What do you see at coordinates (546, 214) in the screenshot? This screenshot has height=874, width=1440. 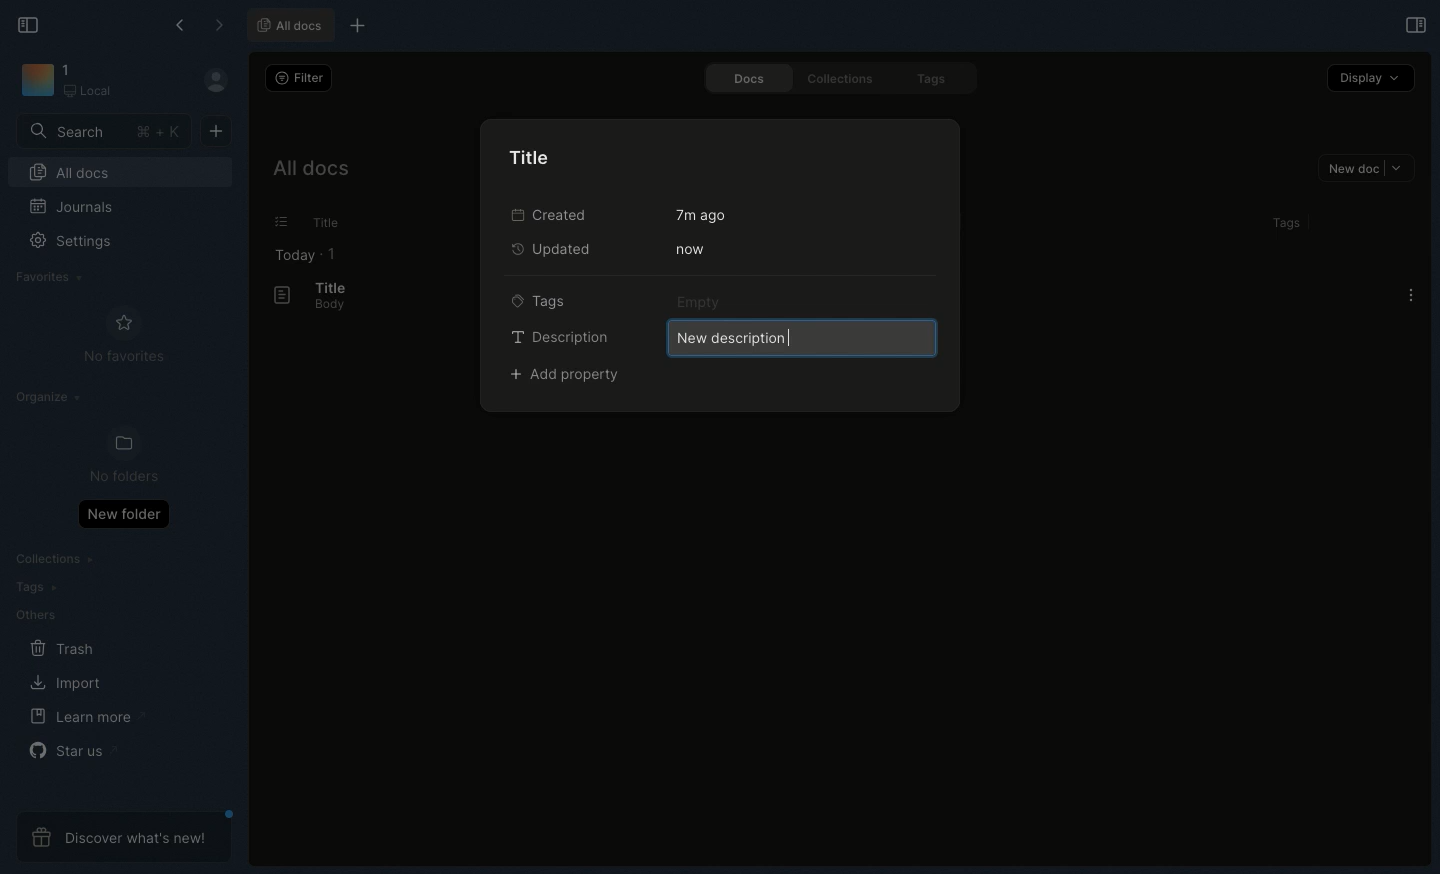 I see `Created` at bounding box center [546, 214].